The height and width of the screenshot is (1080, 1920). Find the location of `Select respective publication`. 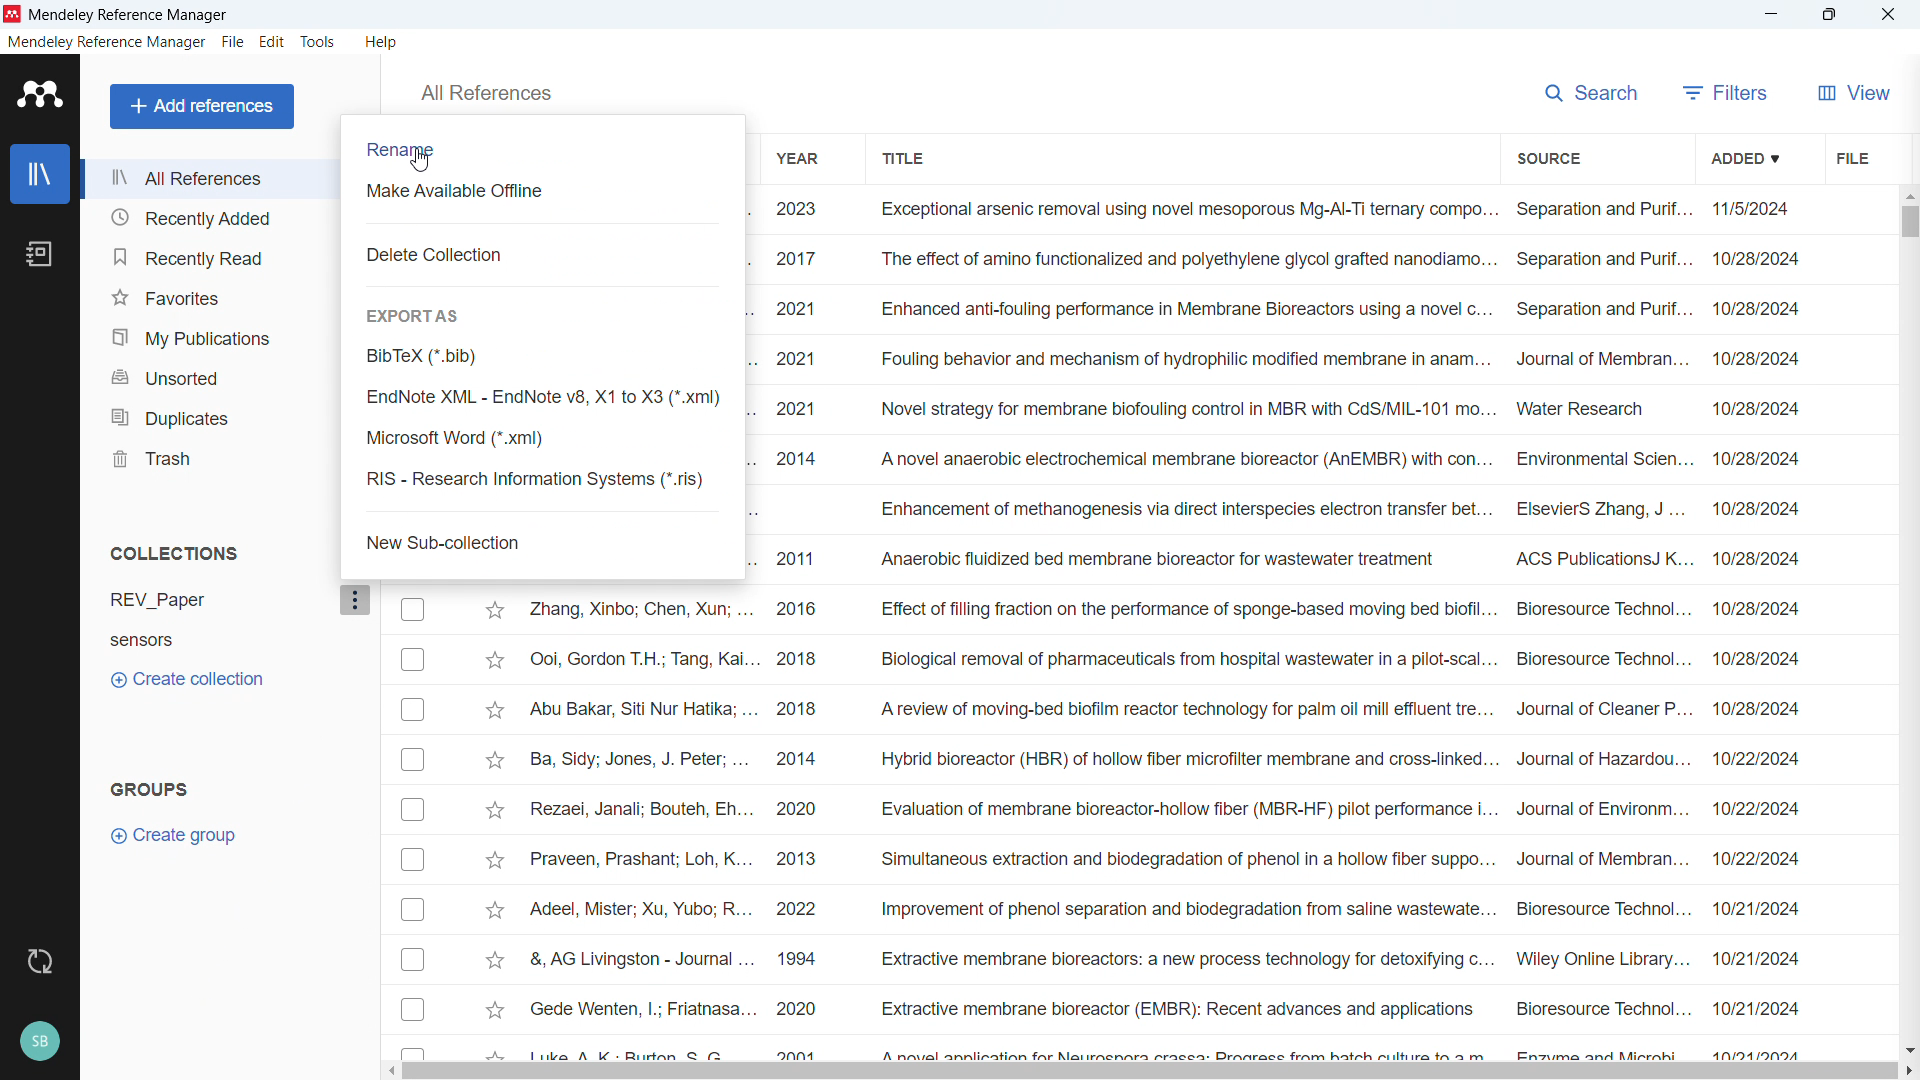

Select respective publication is located at coordinates (412, 759).